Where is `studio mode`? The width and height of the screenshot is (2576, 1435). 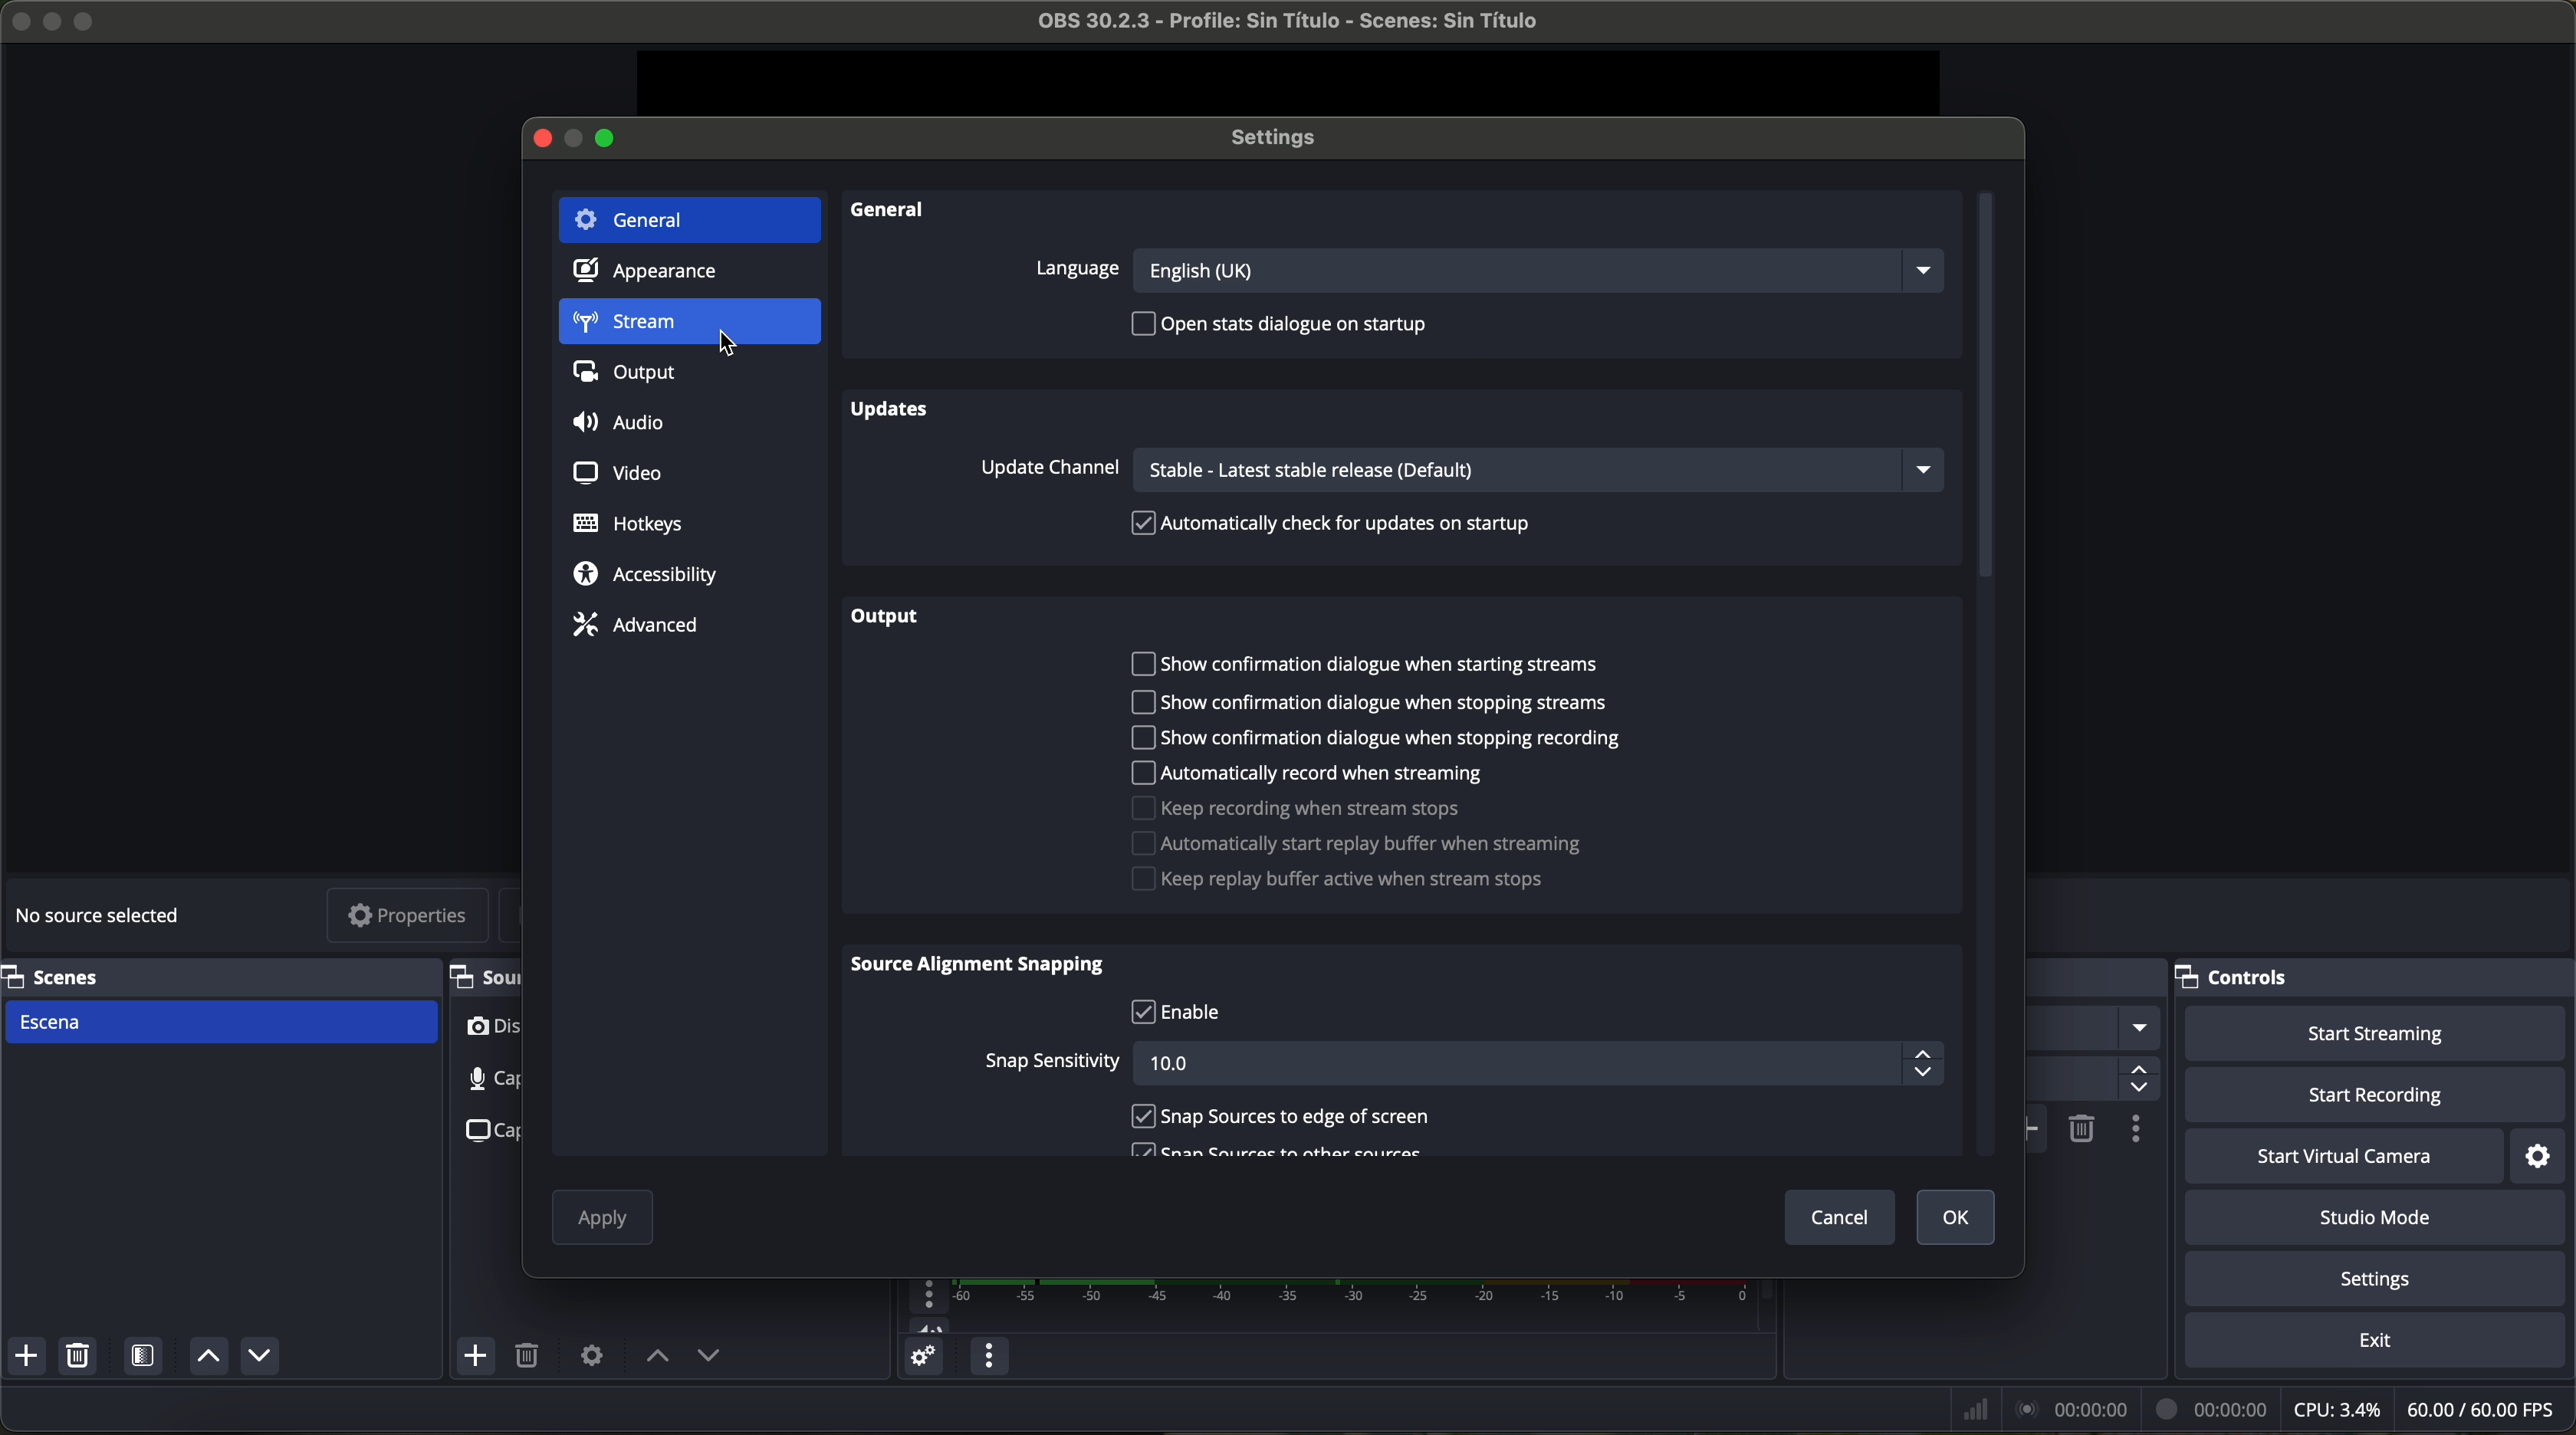
studio mode is located at coordinates (2383, 1220).